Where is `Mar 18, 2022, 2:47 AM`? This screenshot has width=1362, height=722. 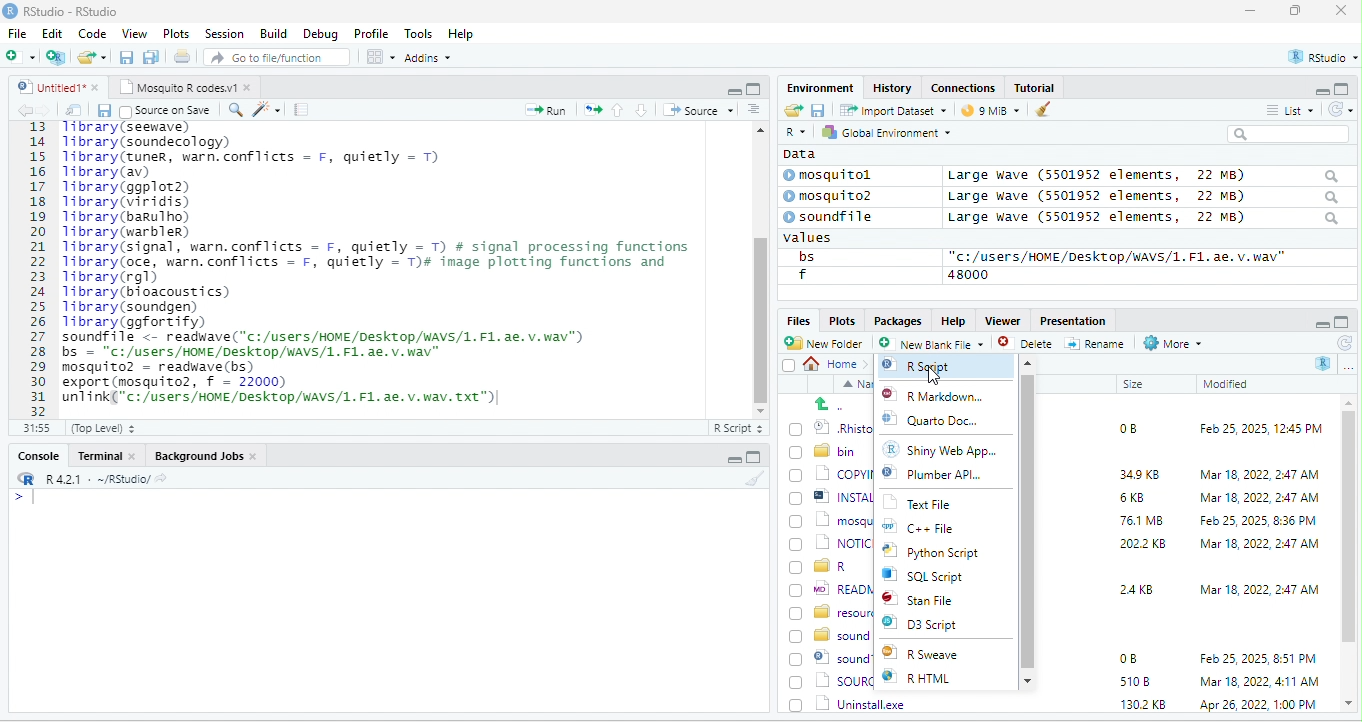
Mar 18, 2022, 2:47 AM is located at coordinates (1259, 588).